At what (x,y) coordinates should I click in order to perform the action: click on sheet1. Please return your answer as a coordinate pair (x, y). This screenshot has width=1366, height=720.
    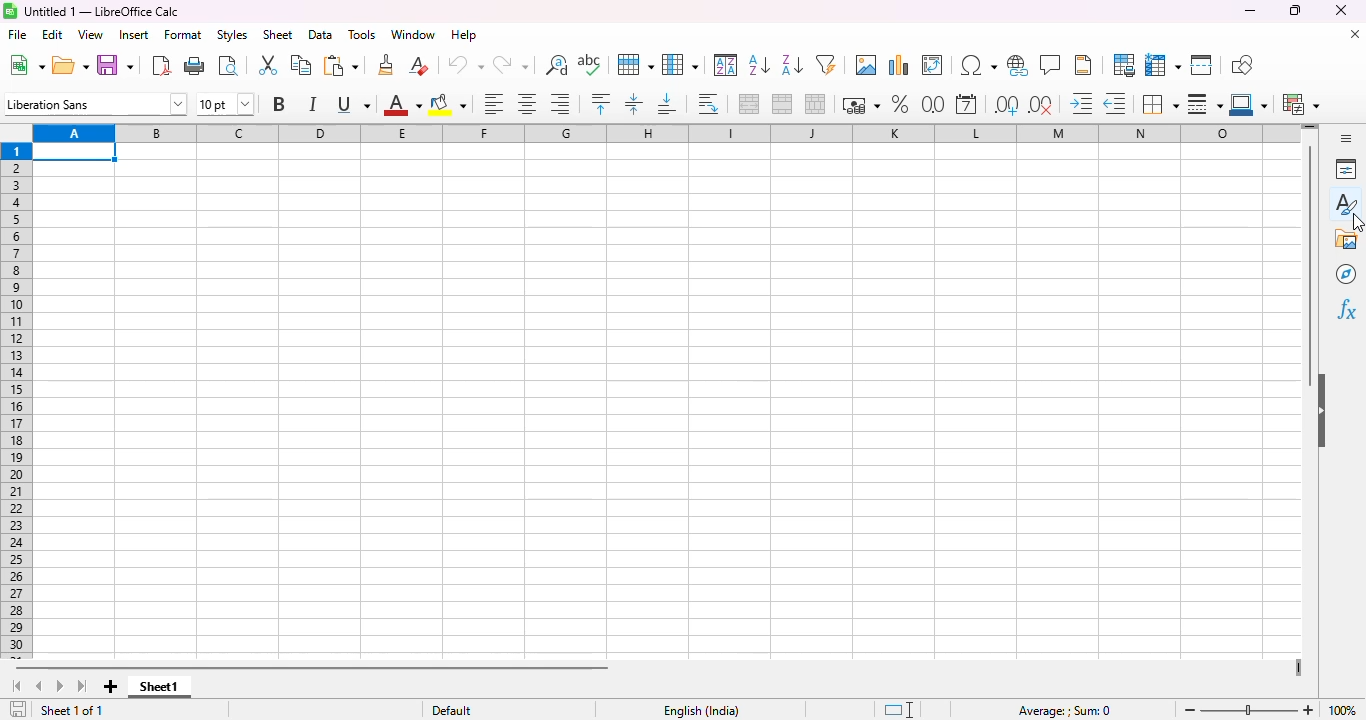
    Looking at the image, I should click on (159, 687).